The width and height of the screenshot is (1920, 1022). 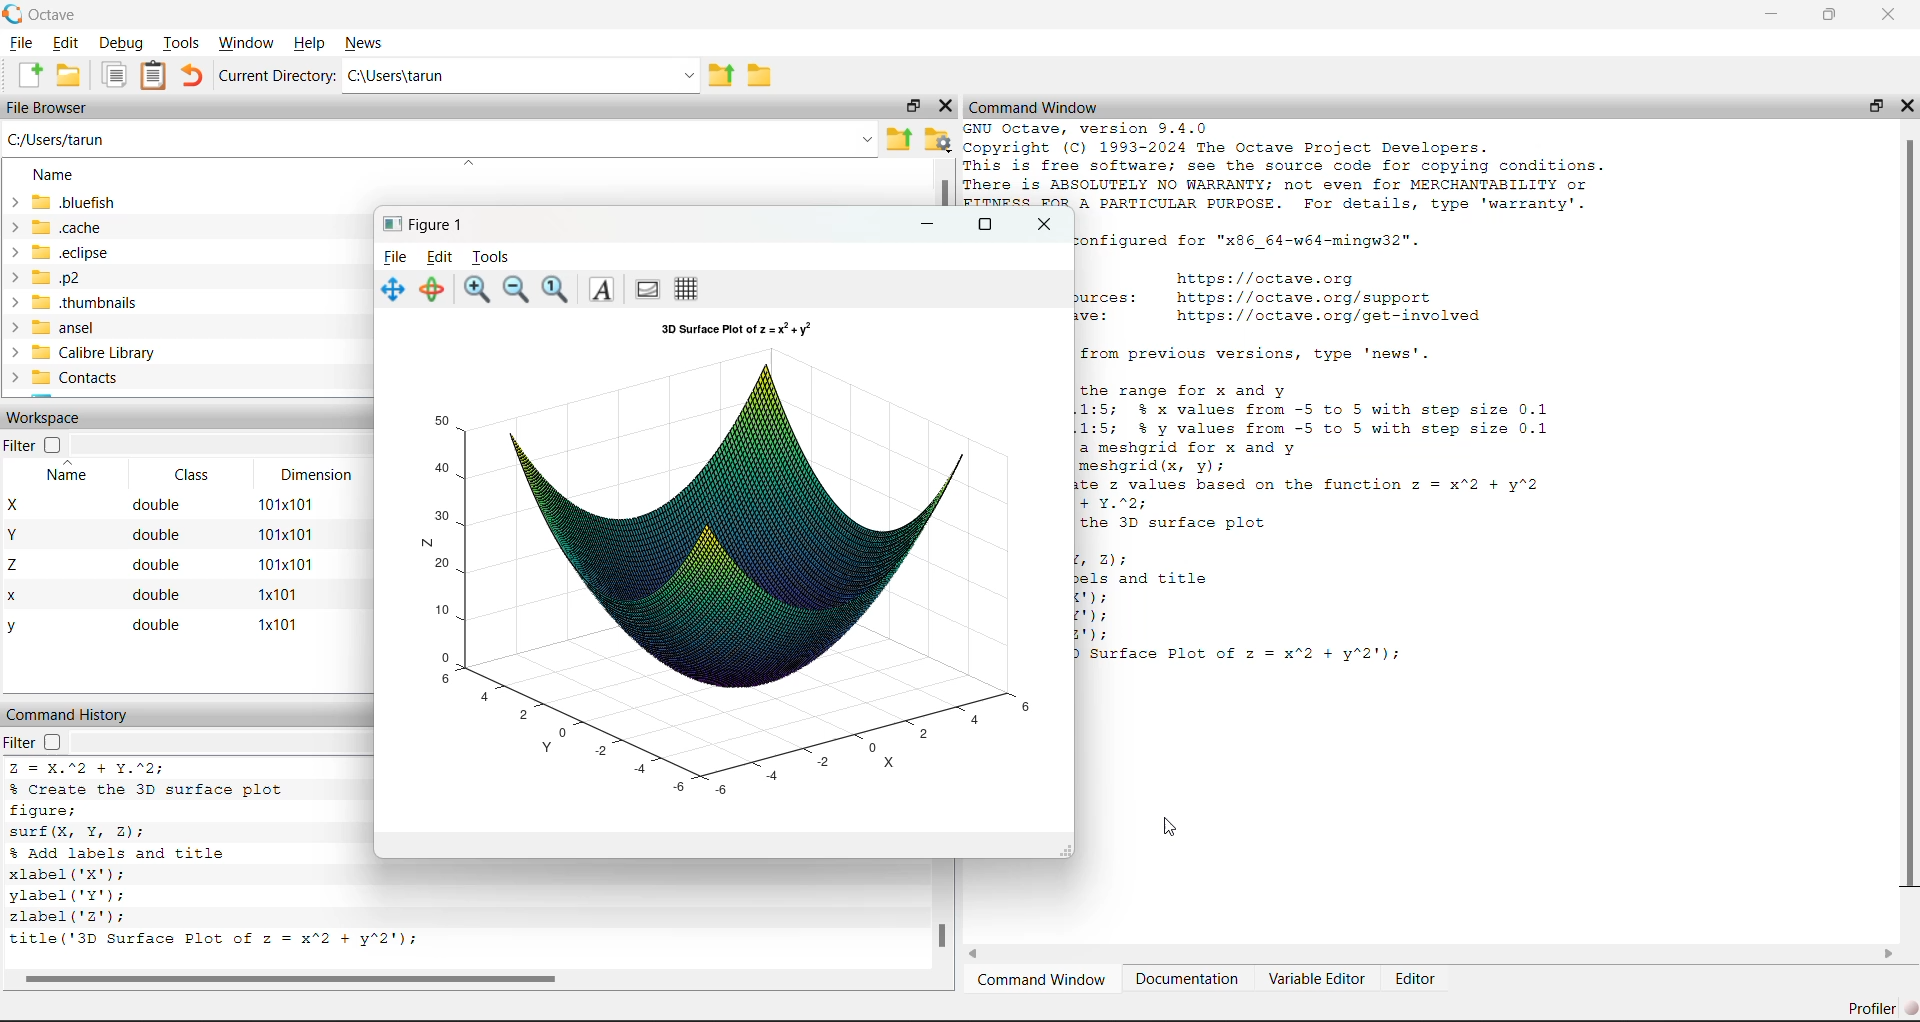 I want to click on Restore Down, so click(x=912, y=106).